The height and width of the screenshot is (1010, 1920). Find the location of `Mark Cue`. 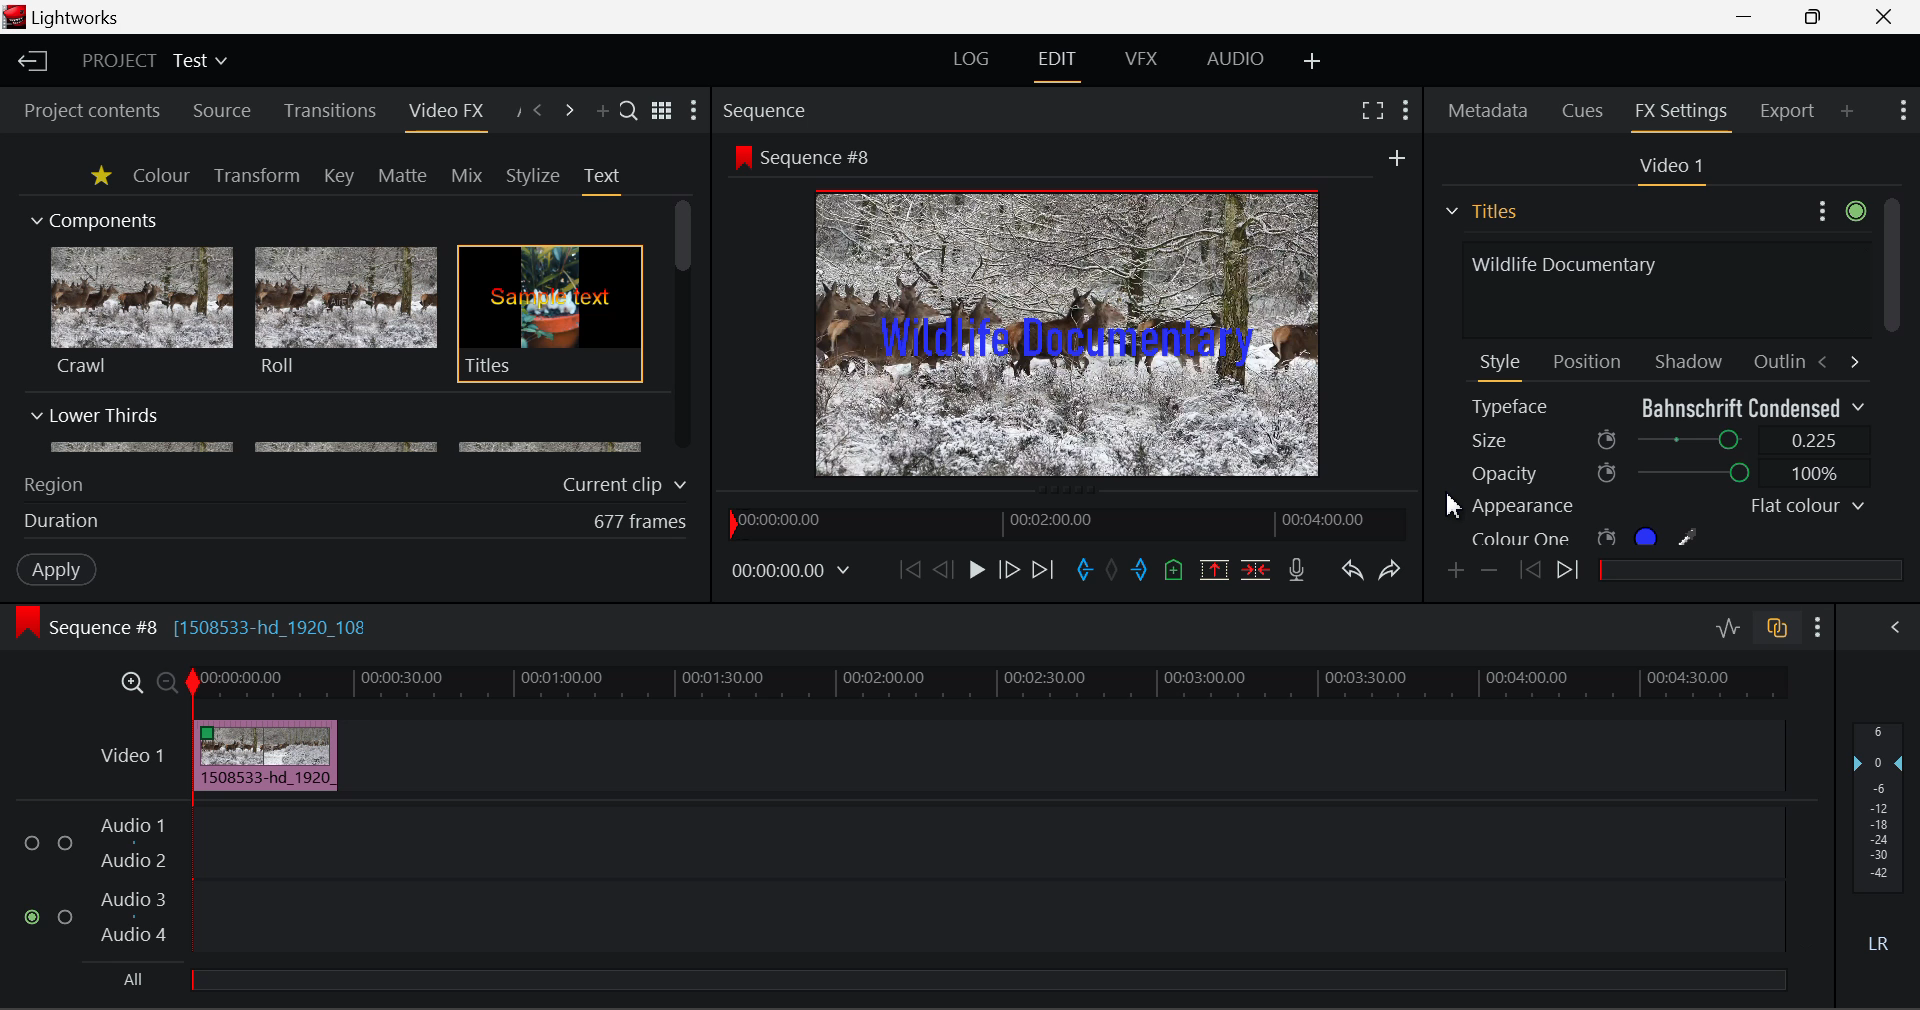

Mark Cue is located at coordinates (1176, 572).